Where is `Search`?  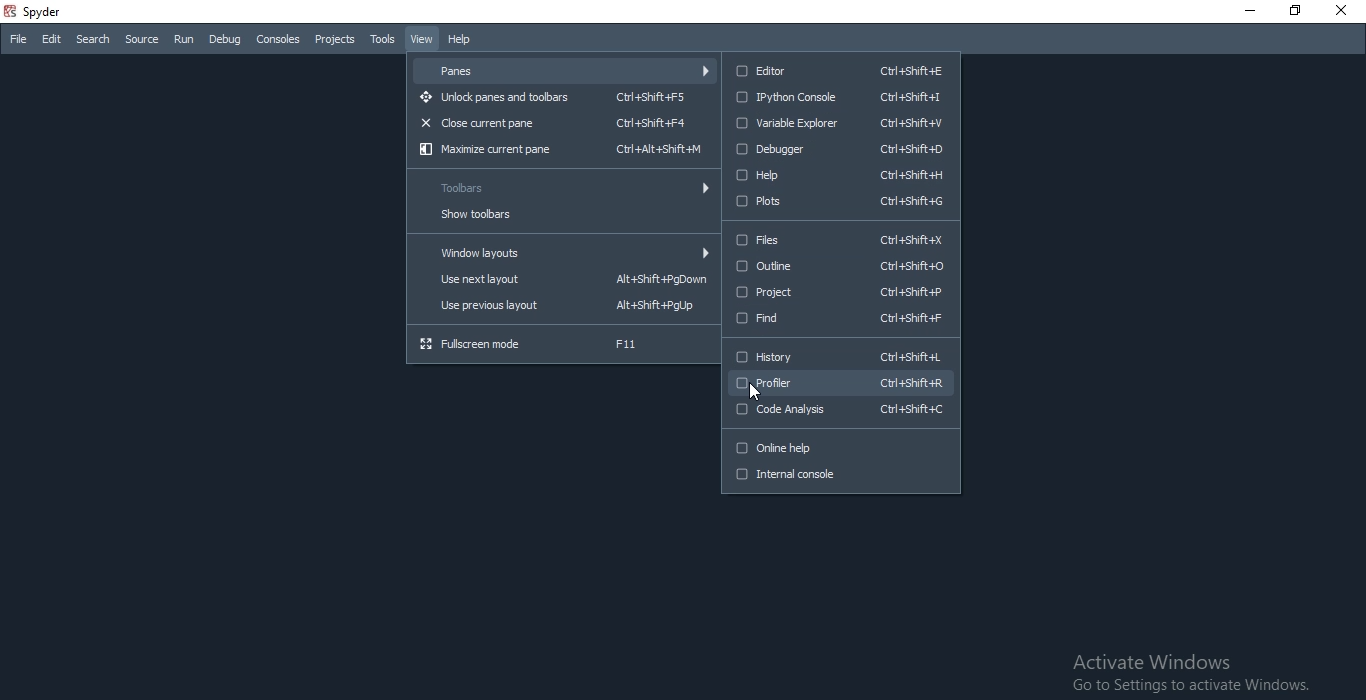
Search is located at coordinates (93, 39).